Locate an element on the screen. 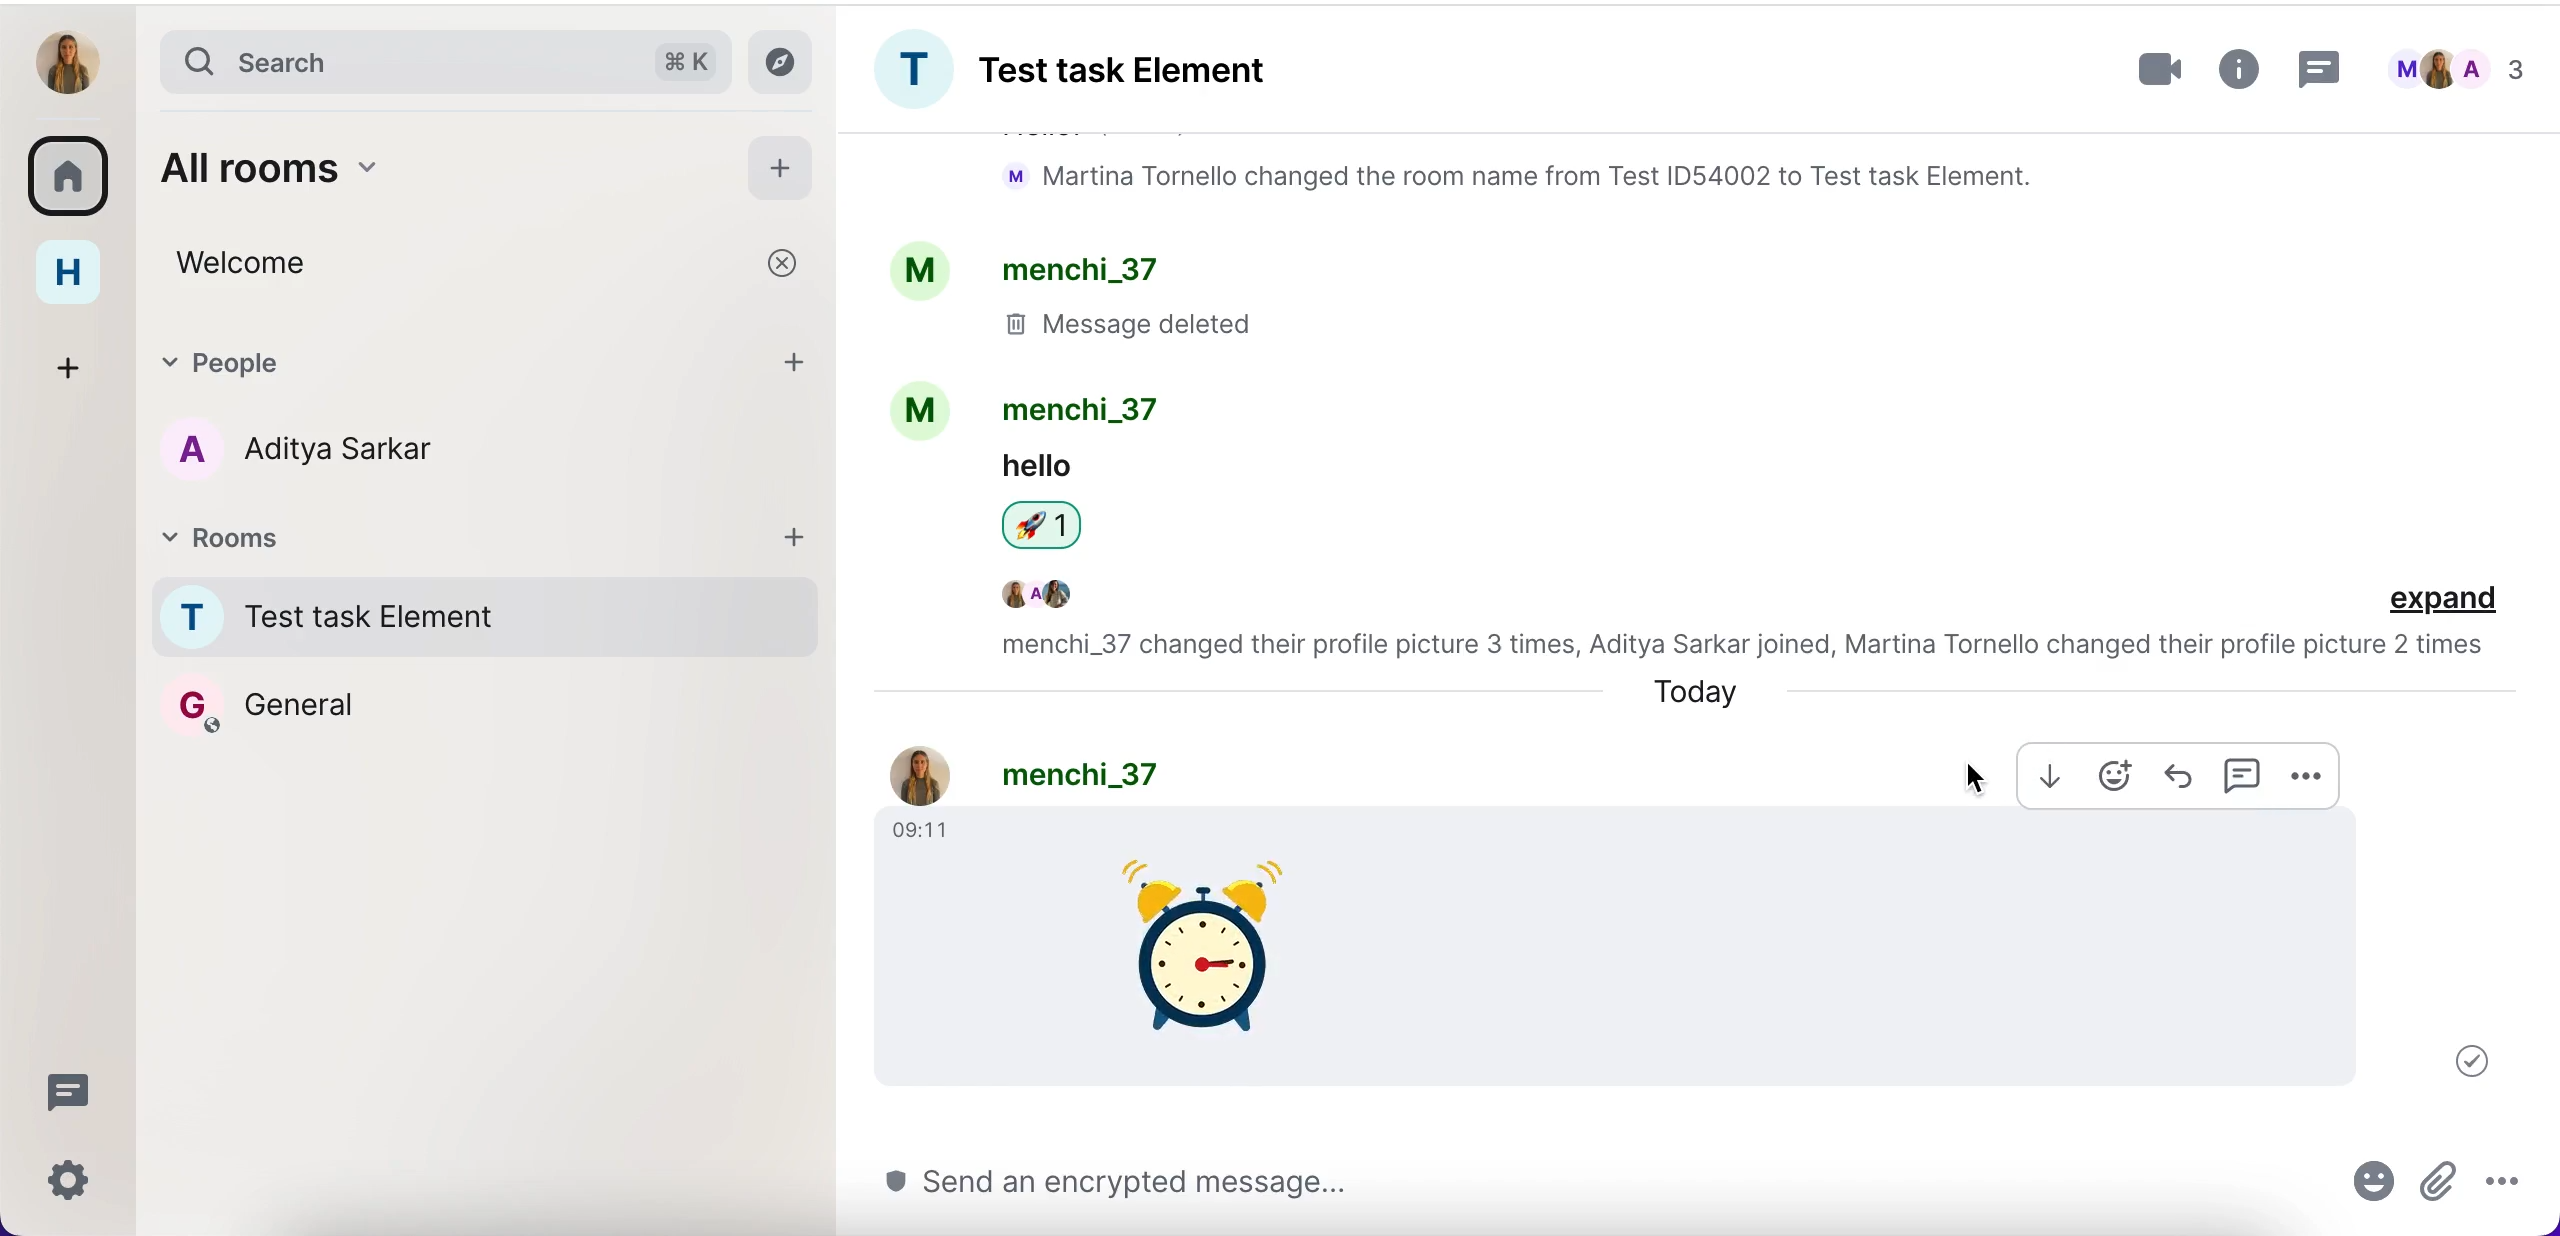 The image size is (2560, 1236). search bar is located at coordinates (437, 58).